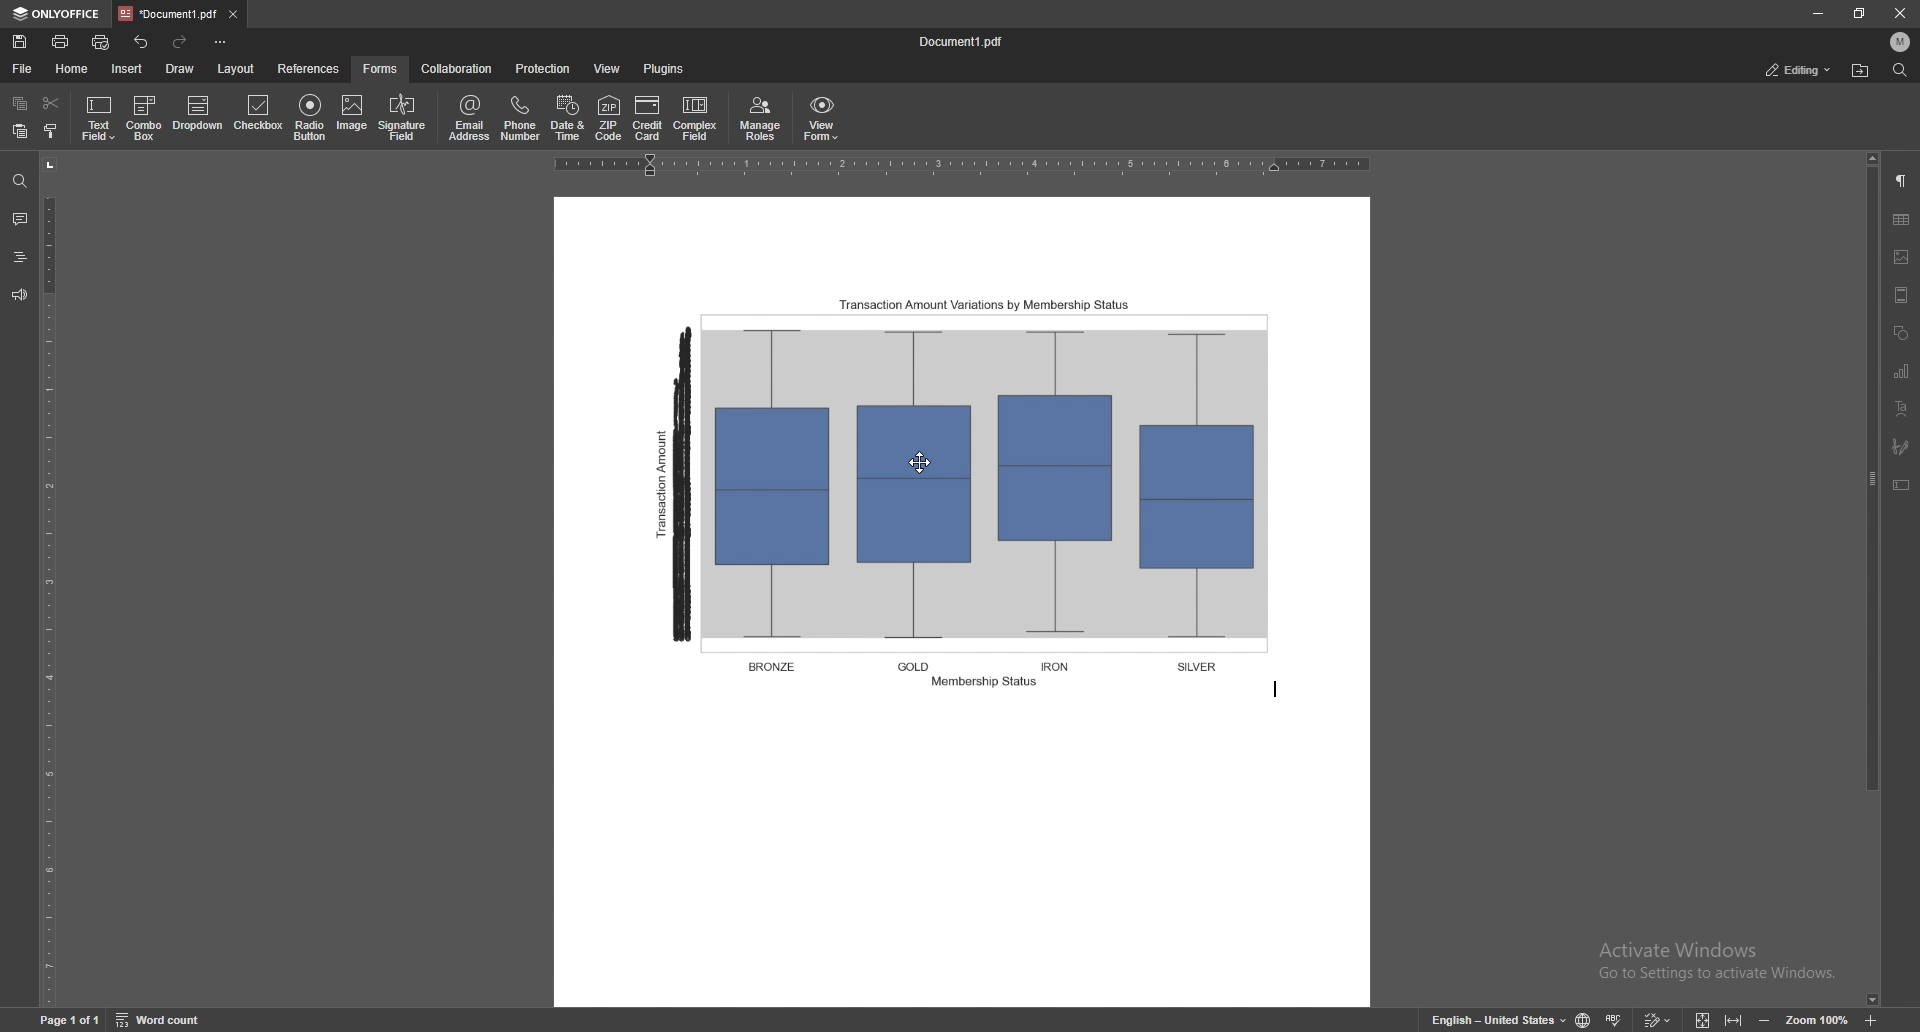 Image resolution: width=1920 pixels, height=1032 pixels. Describe the element at coordinates (51, 131) in the screenshot. I see `copy style` at that location.